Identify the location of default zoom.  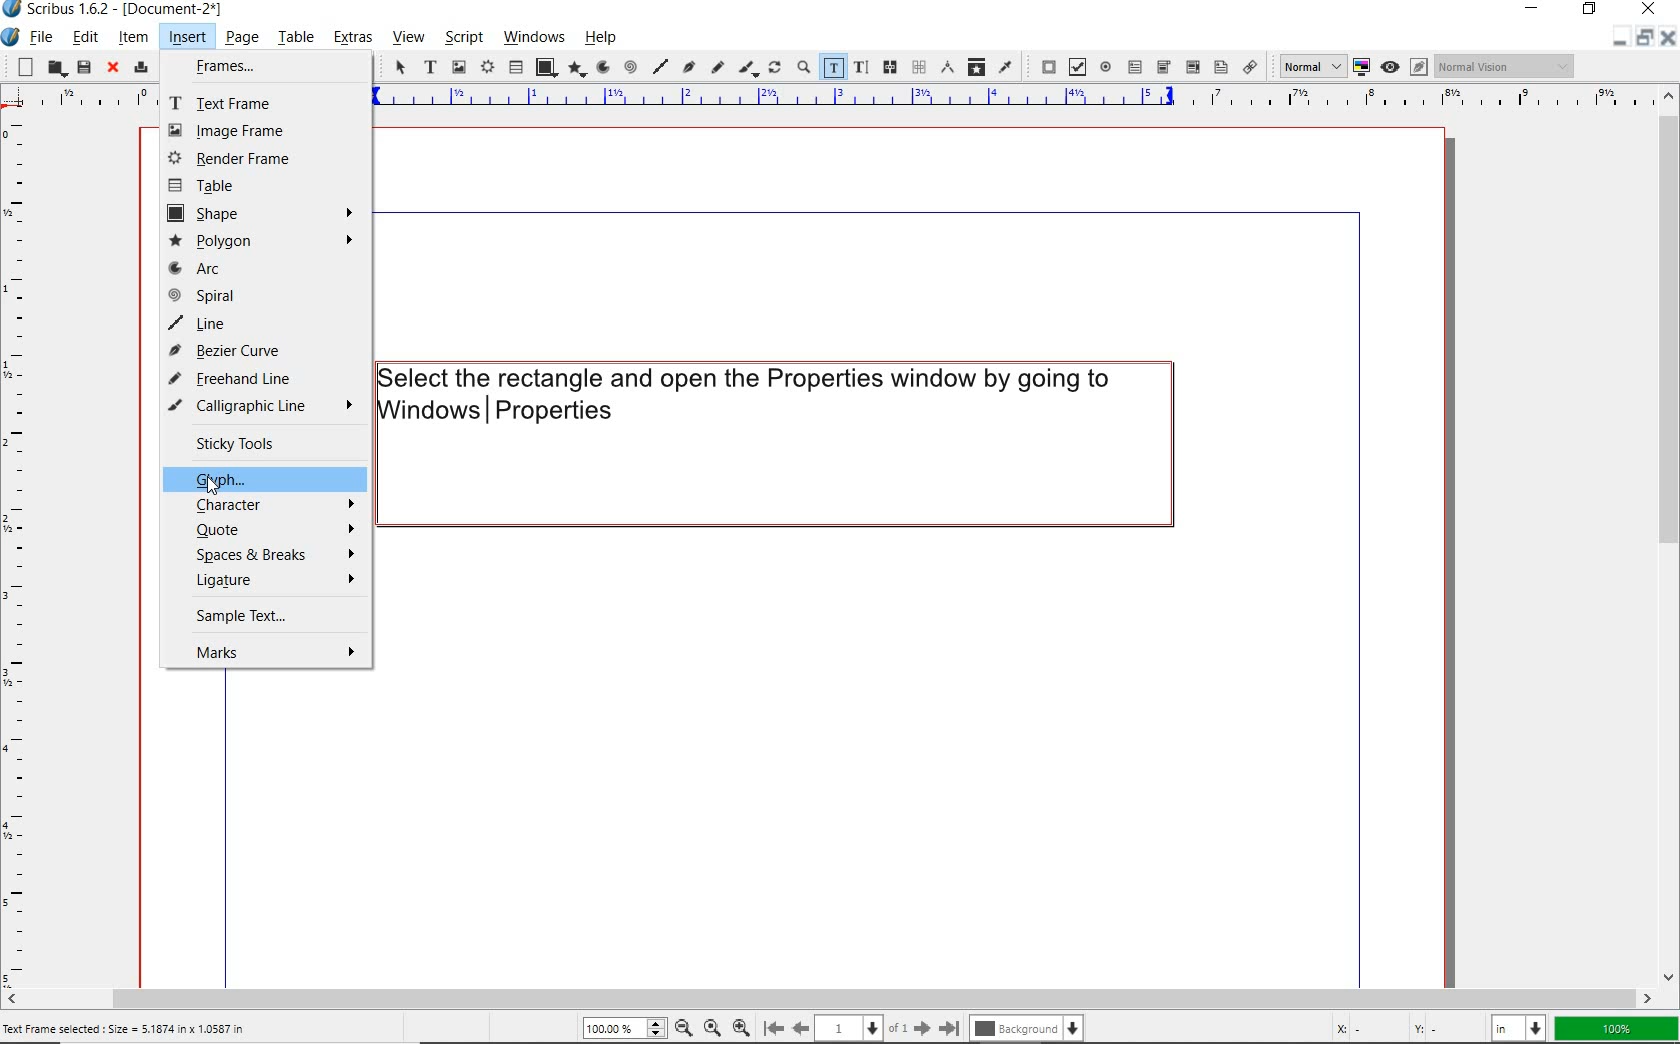
(711, 1025).